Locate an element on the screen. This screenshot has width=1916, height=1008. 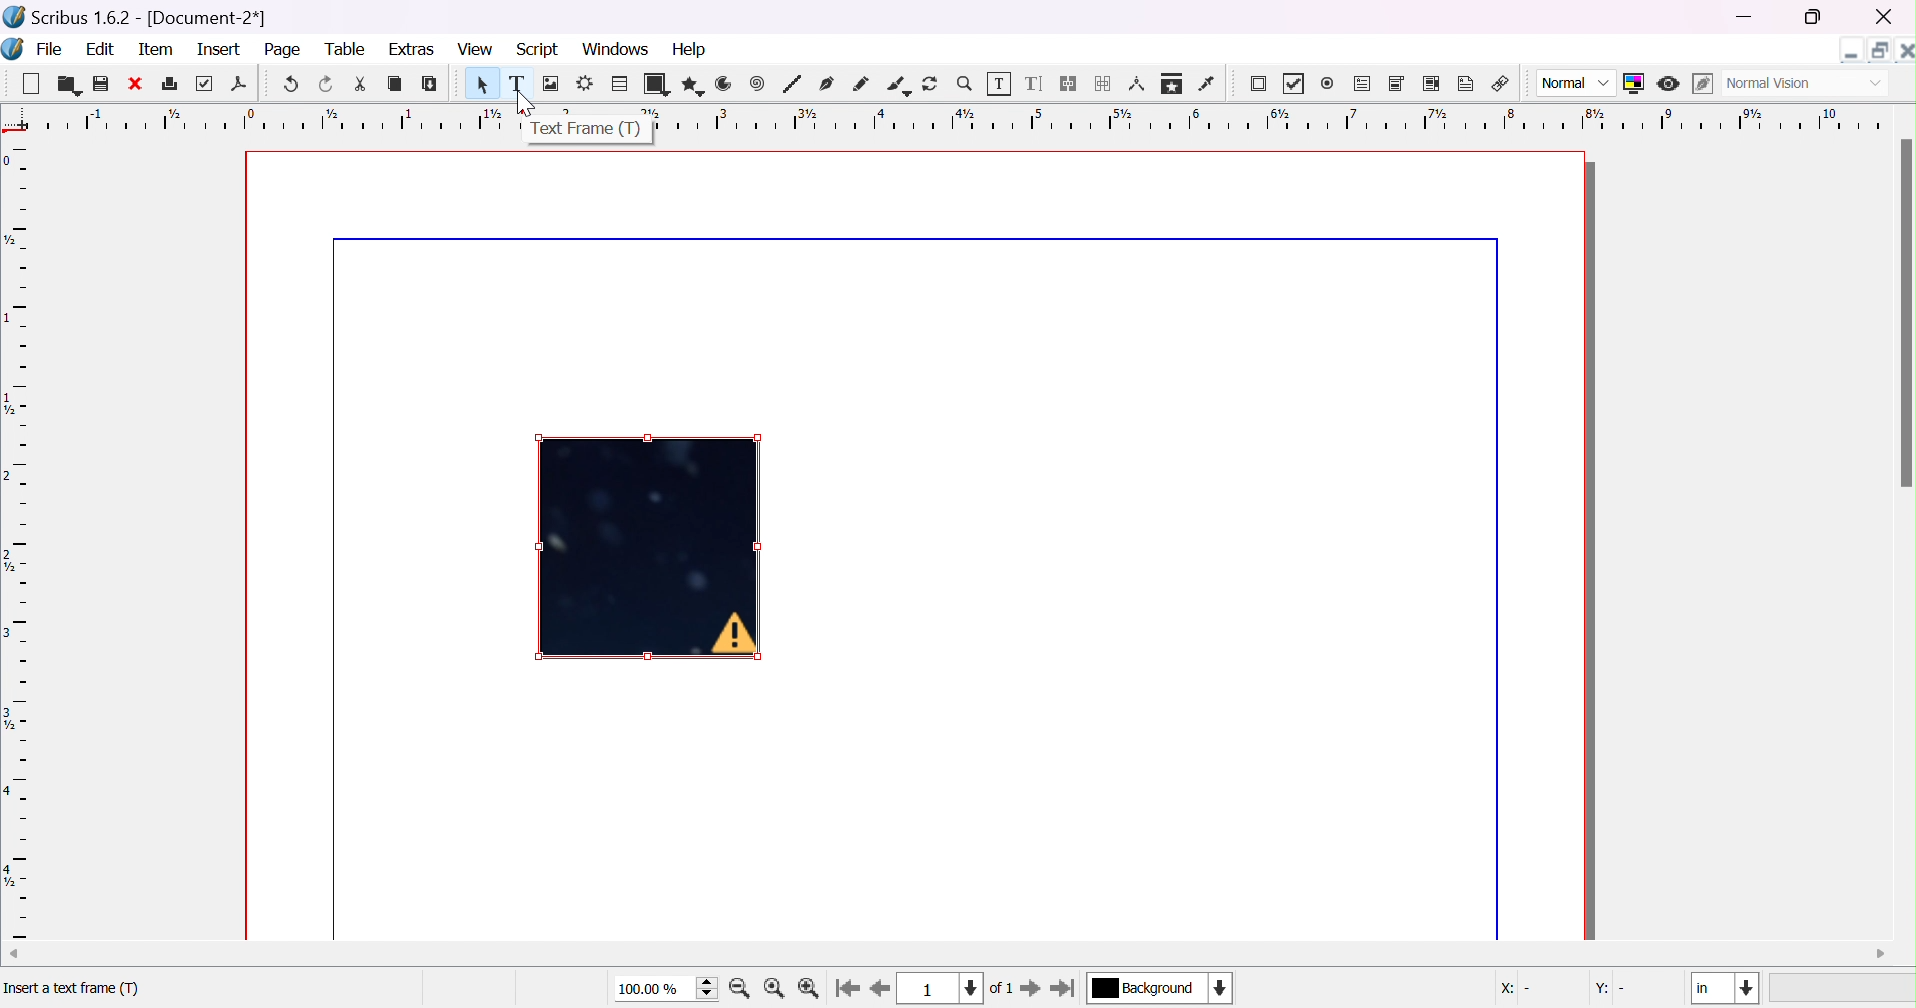
normal is located at coordinates (1577, 84).